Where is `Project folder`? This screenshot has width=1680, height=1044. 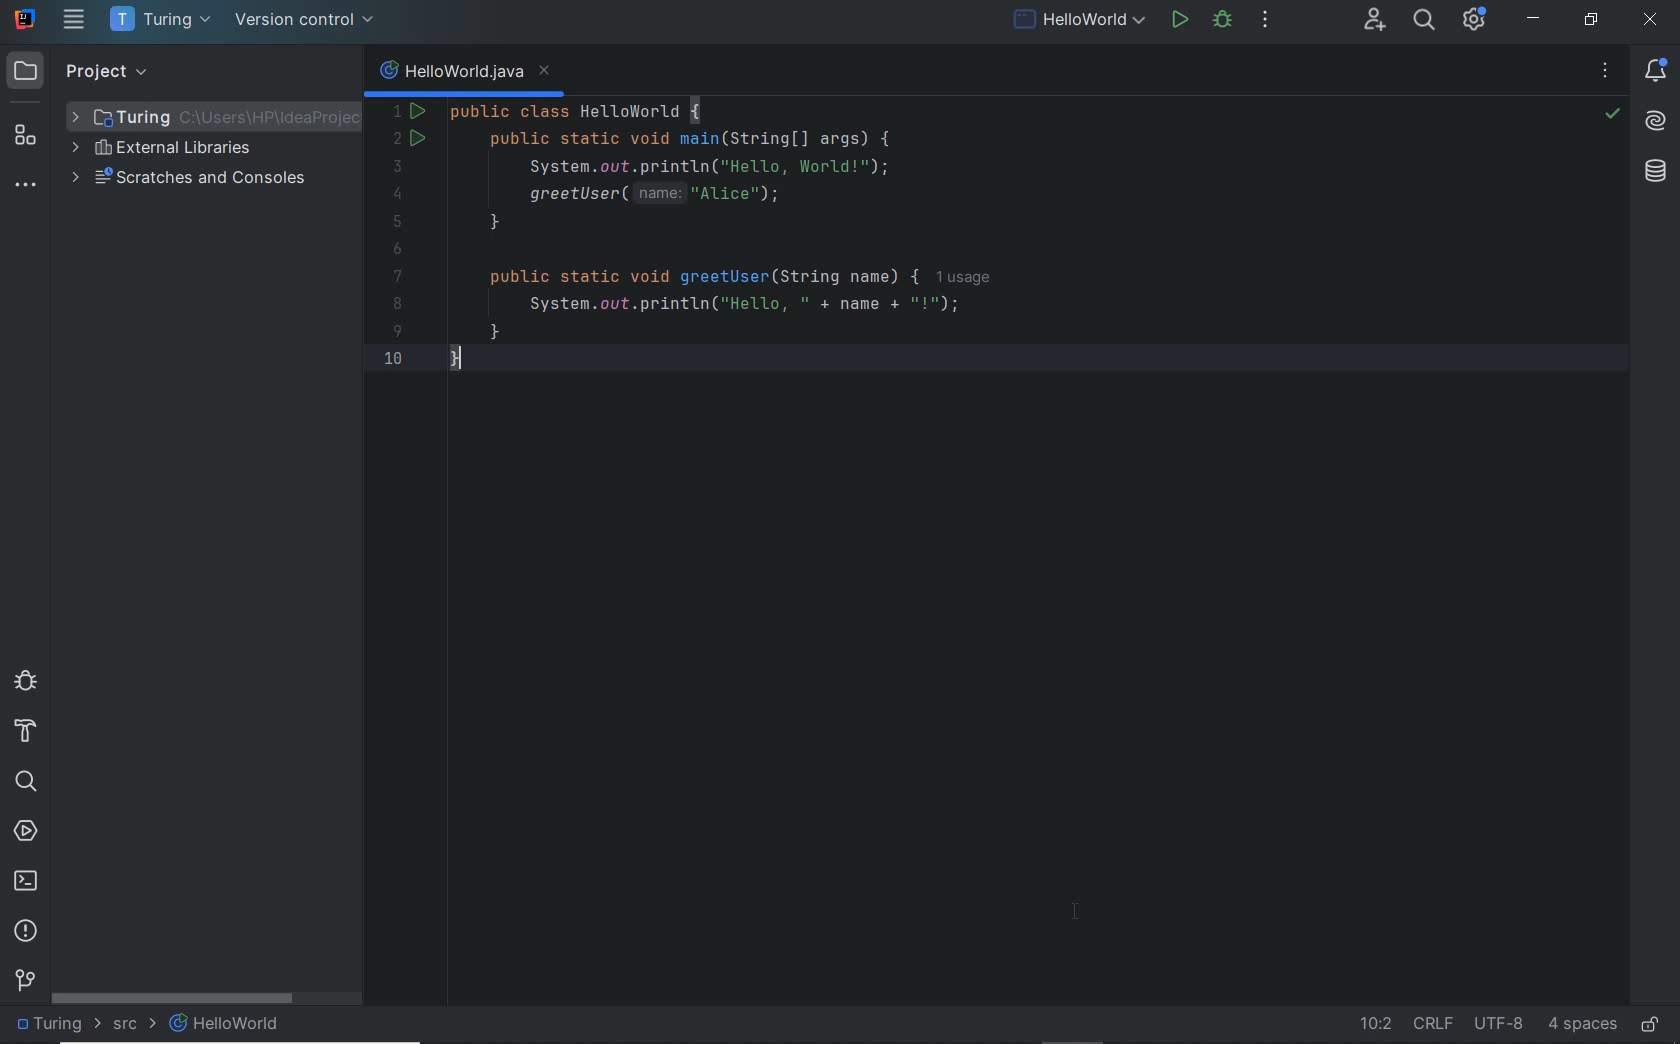
Project folder is located at coordinates (196, 116).